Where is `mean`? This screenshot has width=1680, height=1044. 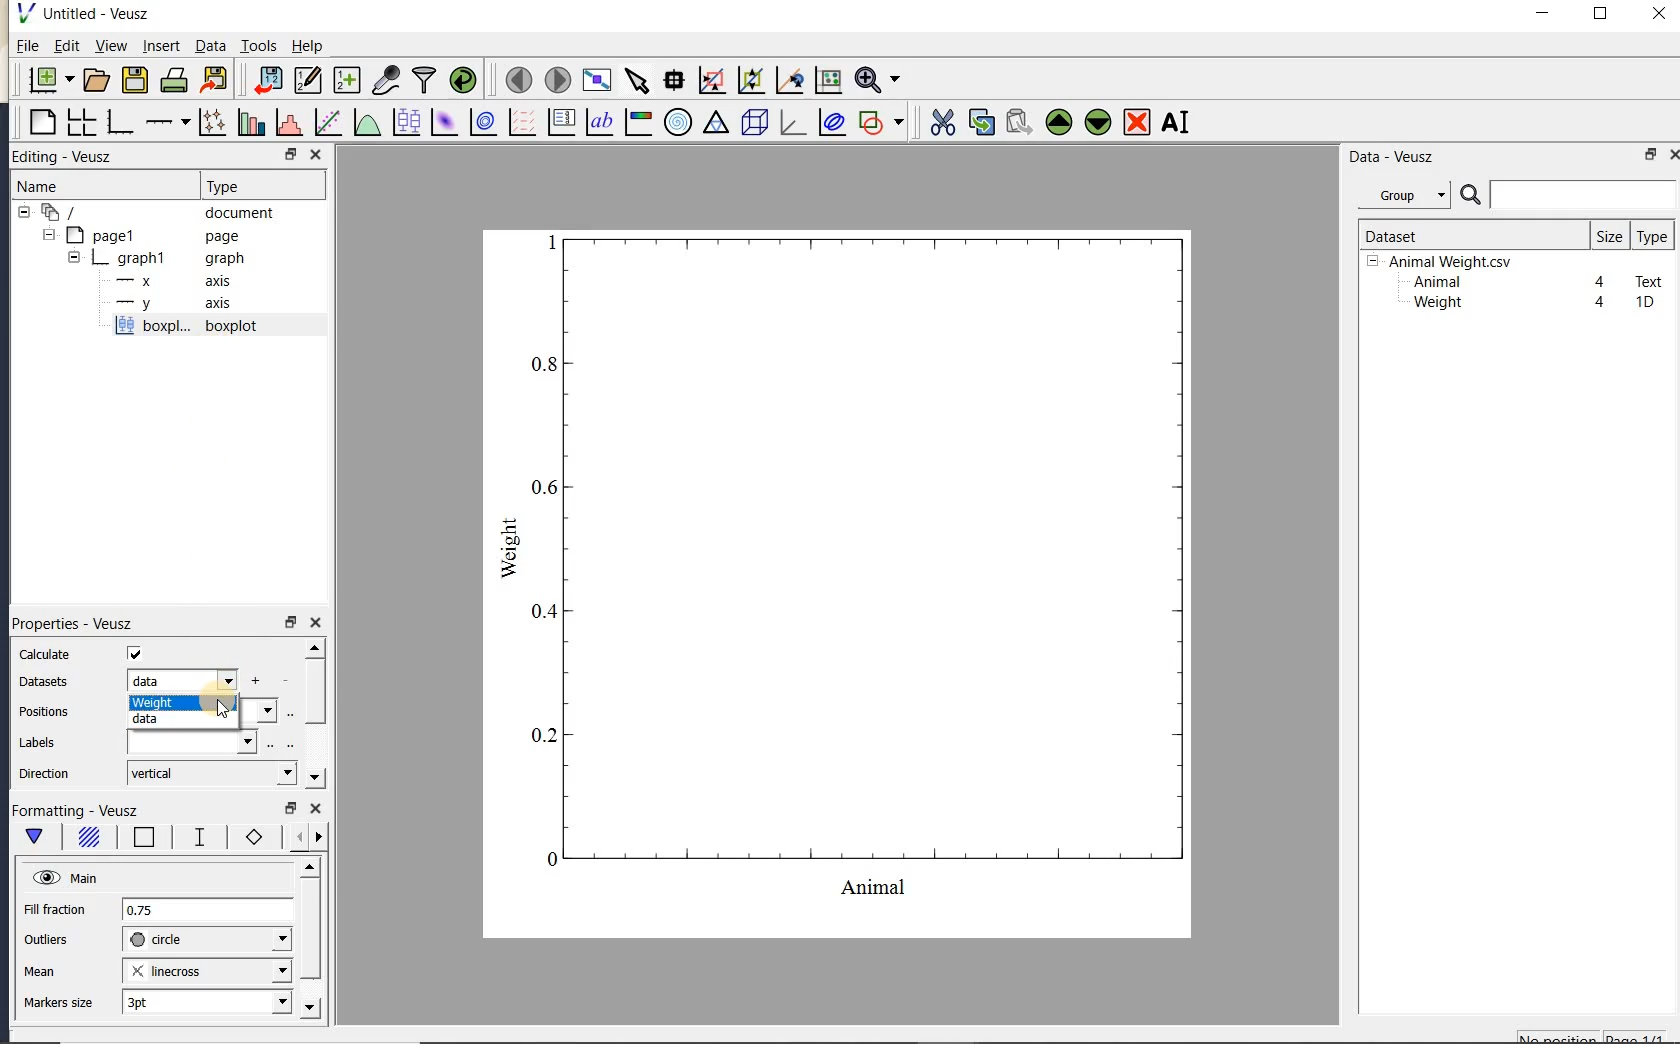 mean is located at coordinates (41, 969).